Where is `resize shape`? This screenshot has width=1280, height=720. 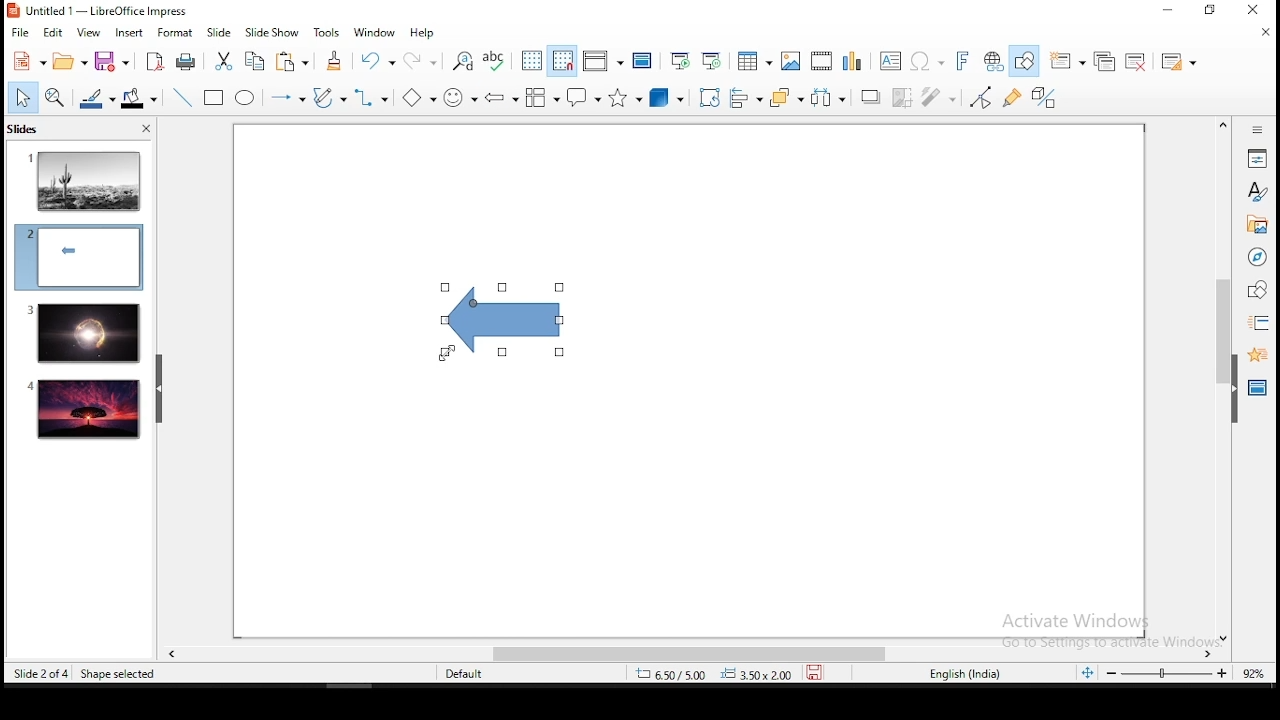 resize shape is located at coordinates (114, 673).